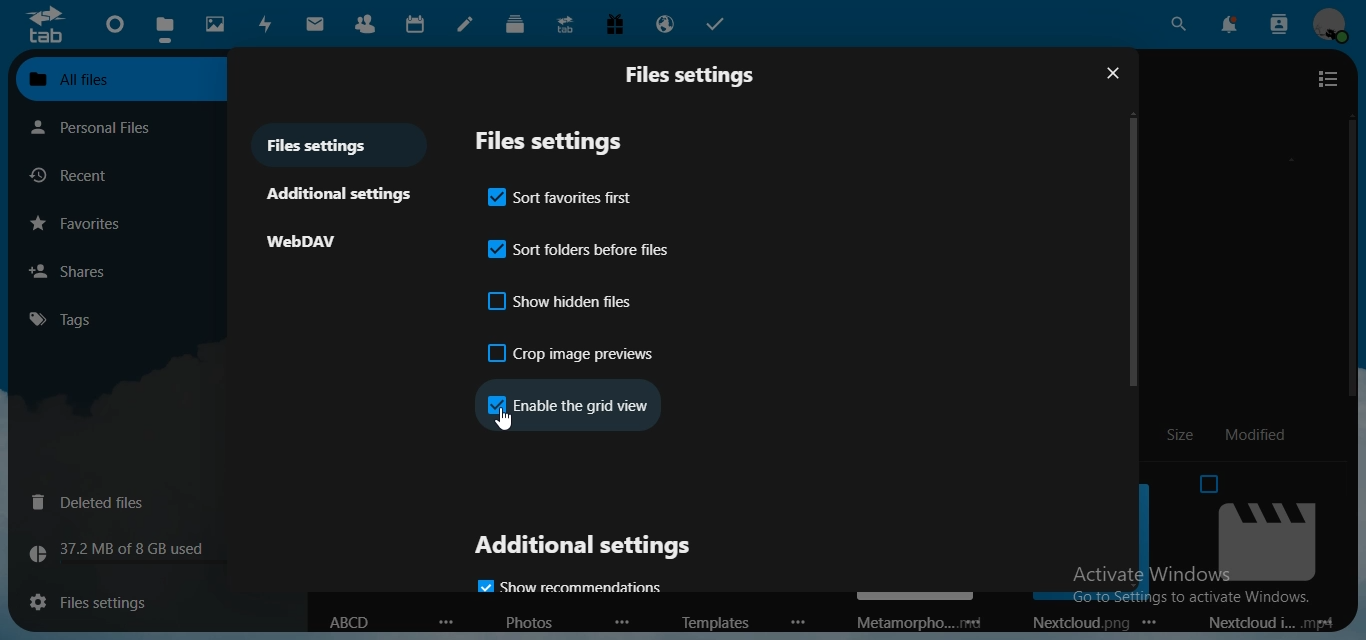  Describe the element at coordinates (324, 145) in the screenshot. I see `files settings` at that location.